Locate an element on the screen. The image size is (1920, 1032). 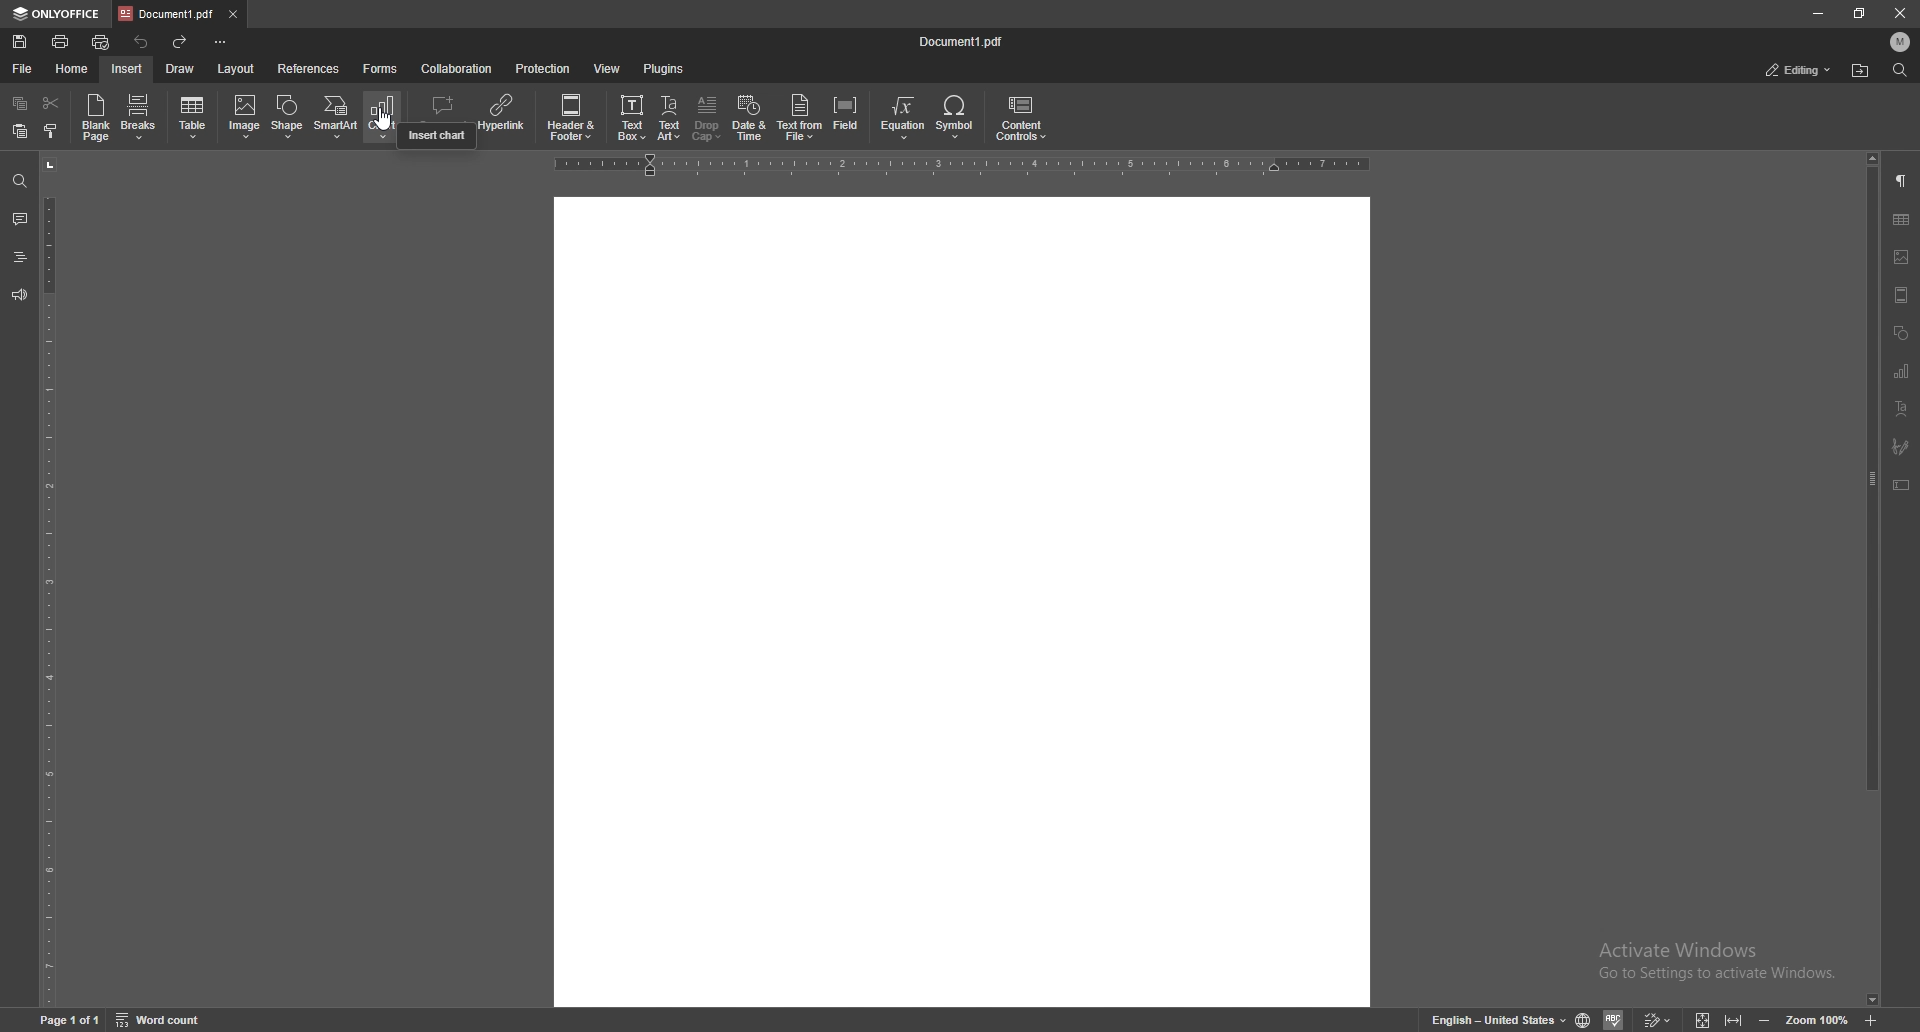
header/footer is located at coordinates (1903, 295).